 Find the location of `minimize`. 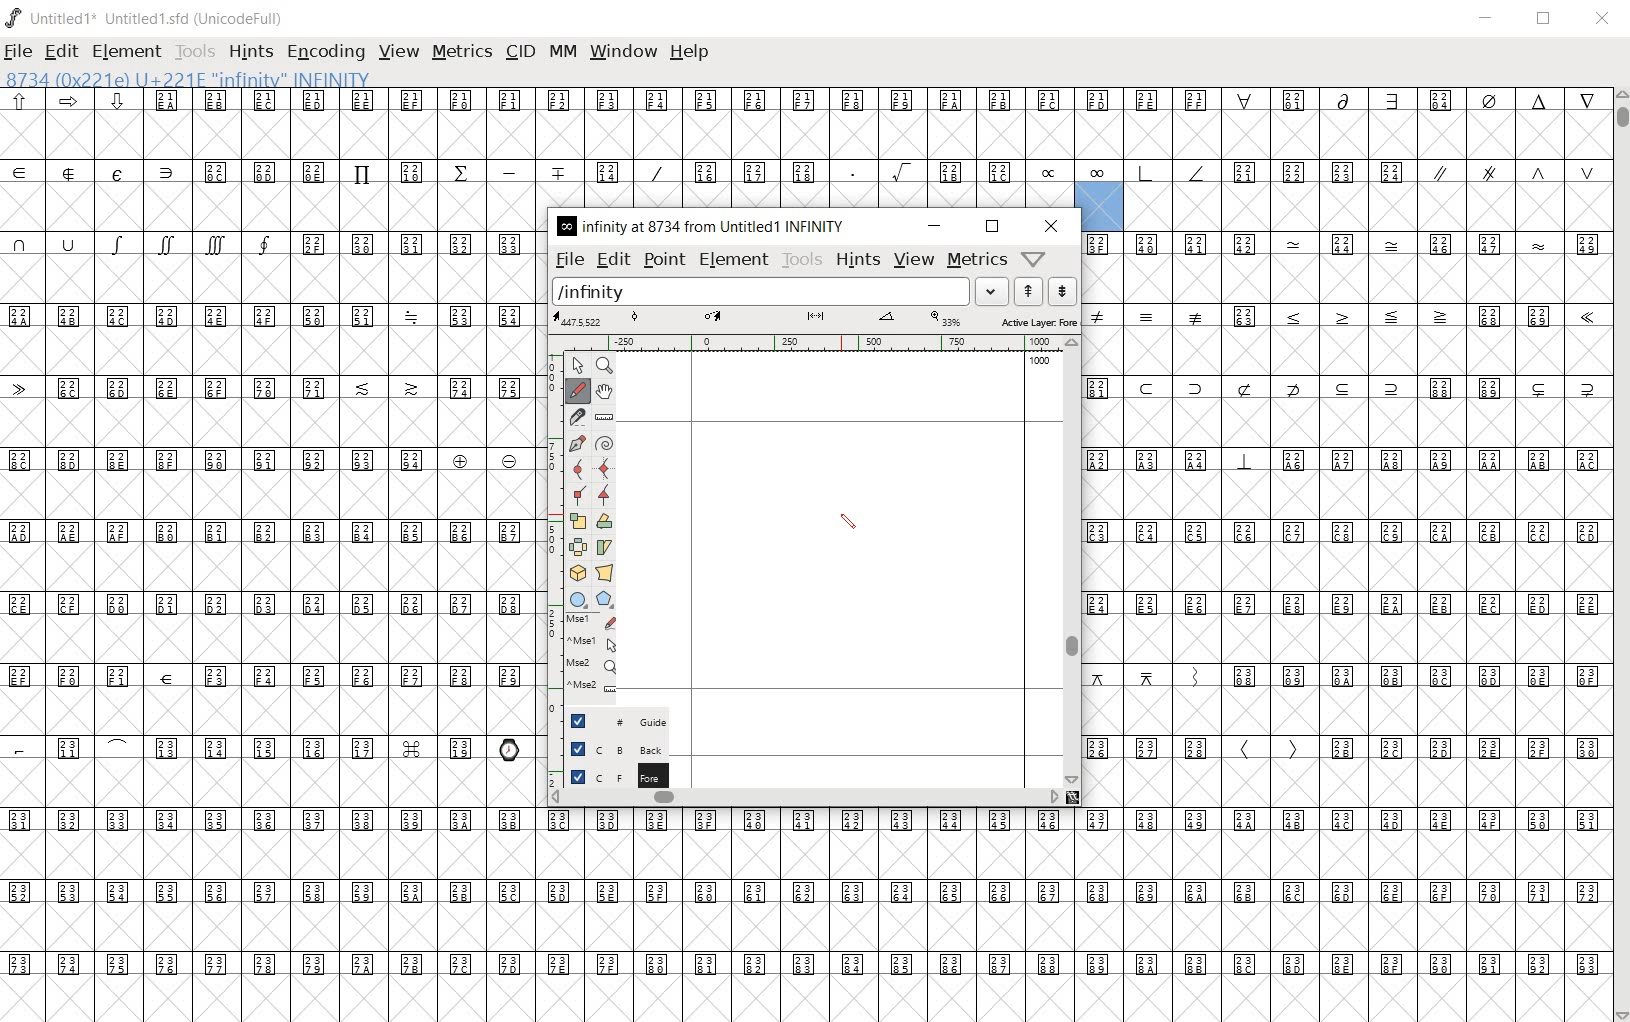

minimize is located at coordinates (935, 226).